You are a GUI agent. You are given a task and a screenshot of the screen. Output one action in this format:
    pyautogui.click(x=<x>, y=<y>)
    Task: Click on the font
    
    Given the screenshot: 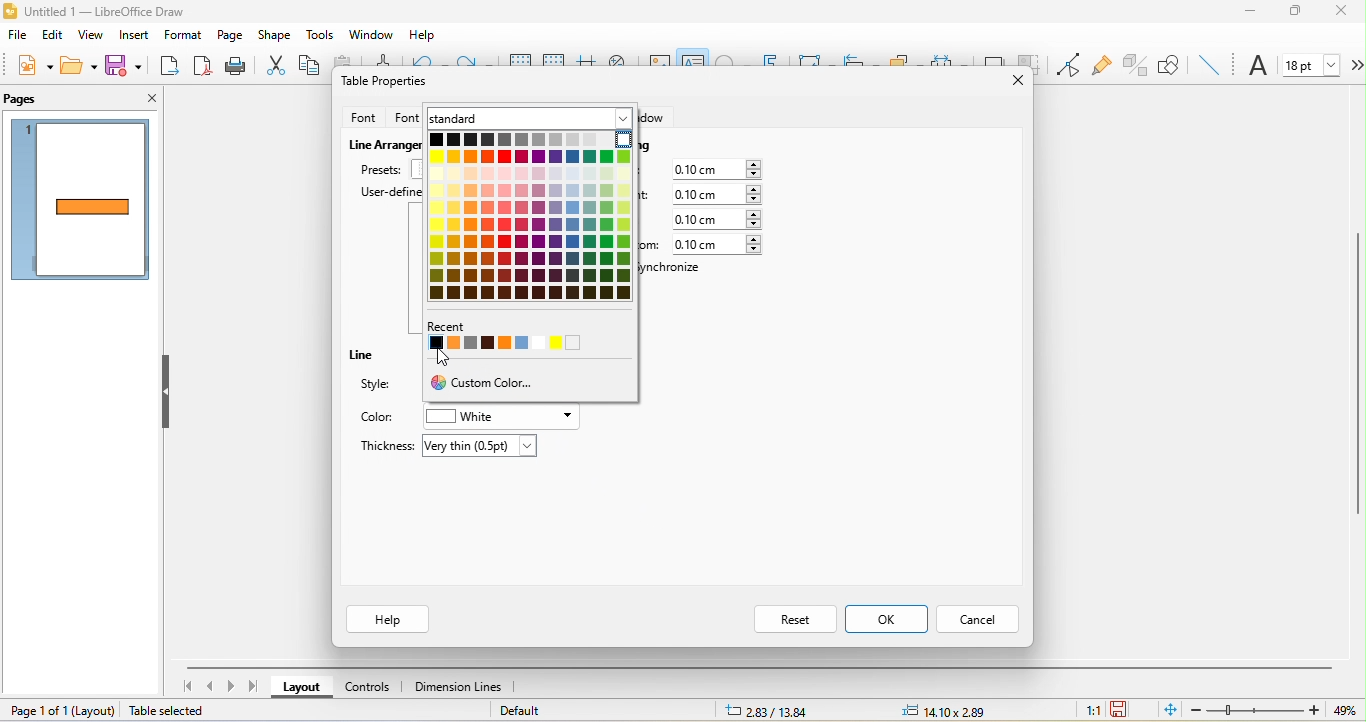 What is the action you would take?
    pyautogui.click(x=362, y=117)
    